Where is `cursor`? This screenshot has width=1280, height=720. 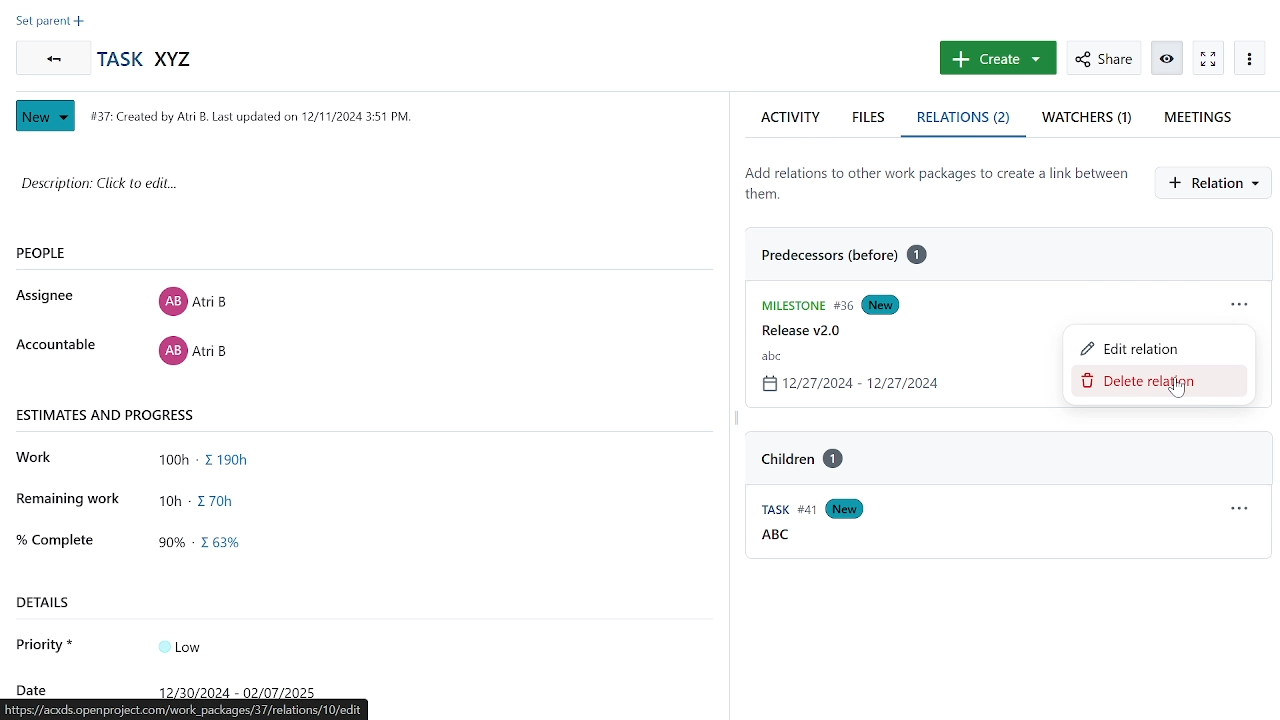 cursor is located at coordinates (1179, 391).